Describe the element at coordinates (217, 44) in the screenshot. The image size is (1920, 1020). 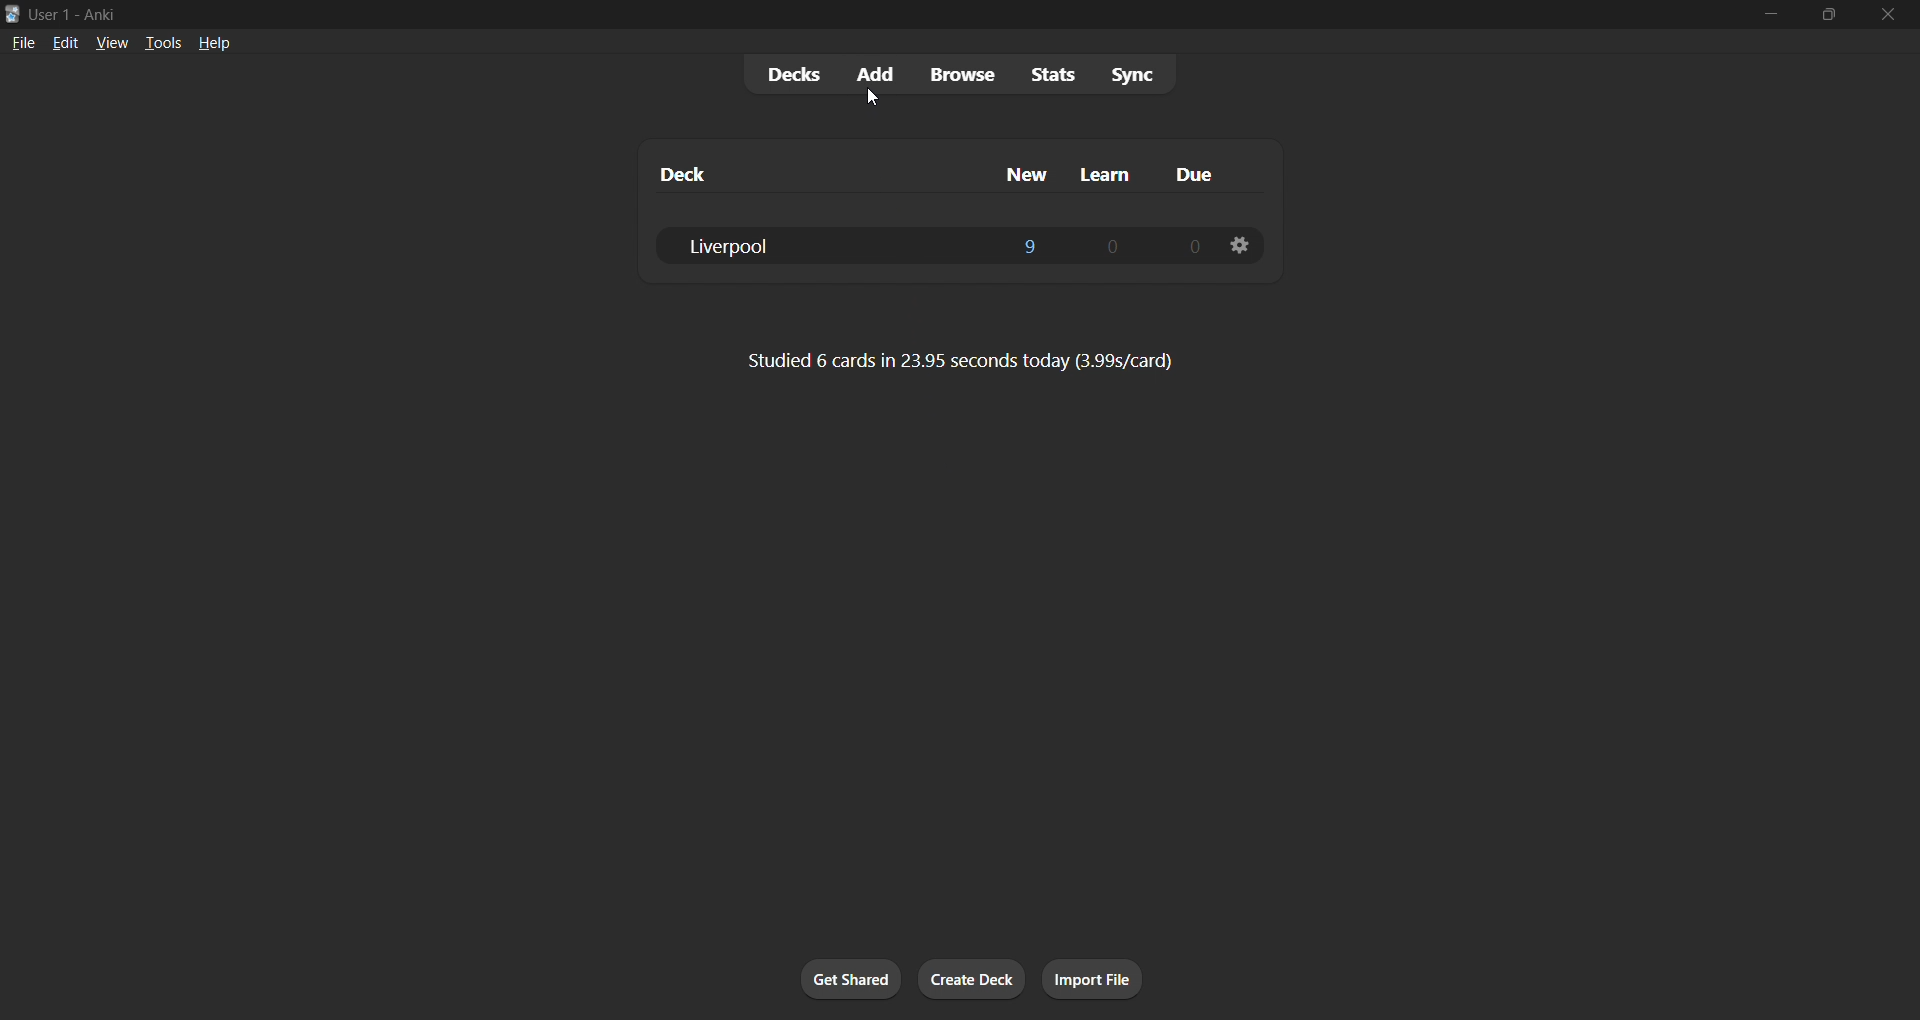
I see `help` at that location.